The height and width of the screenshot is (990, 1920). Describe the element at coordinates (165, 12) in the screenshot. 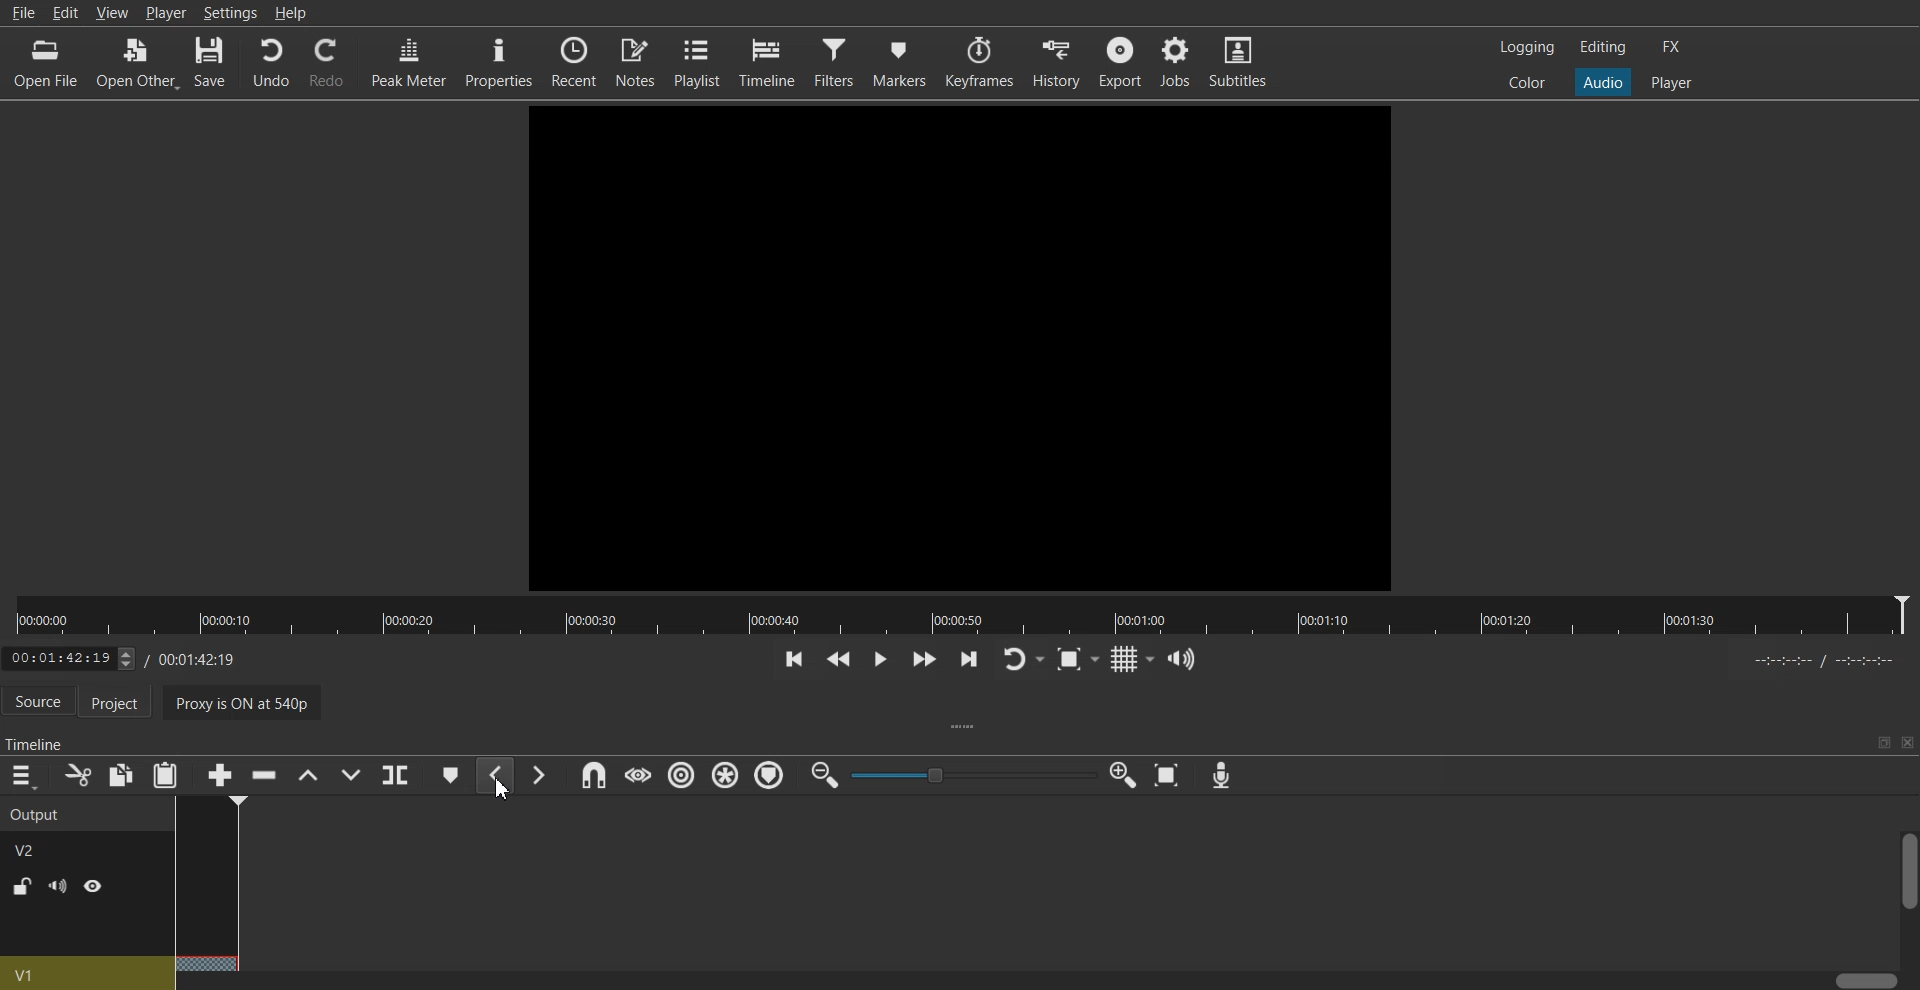

I see `Player` at that location.